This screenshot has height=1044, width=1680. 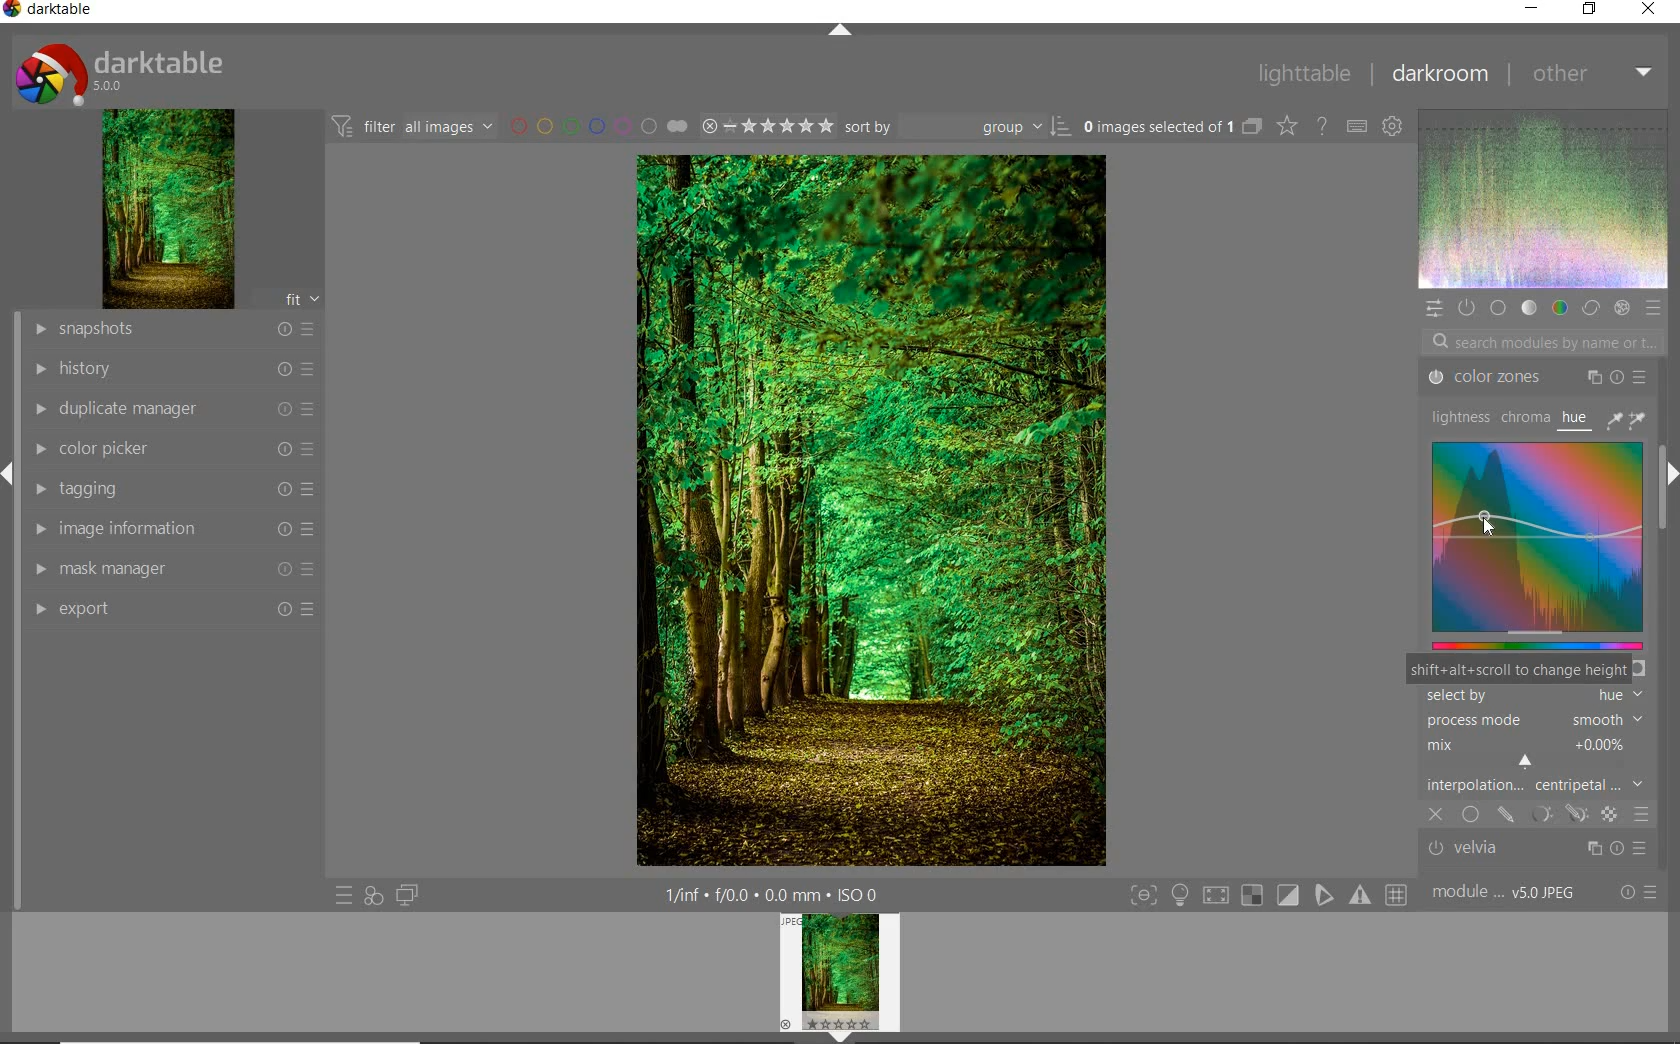 What do you see at coordinates (176, 531) in the screenshot?
I see `IMAGE INFORMATION` at bounding box center [176, 531].